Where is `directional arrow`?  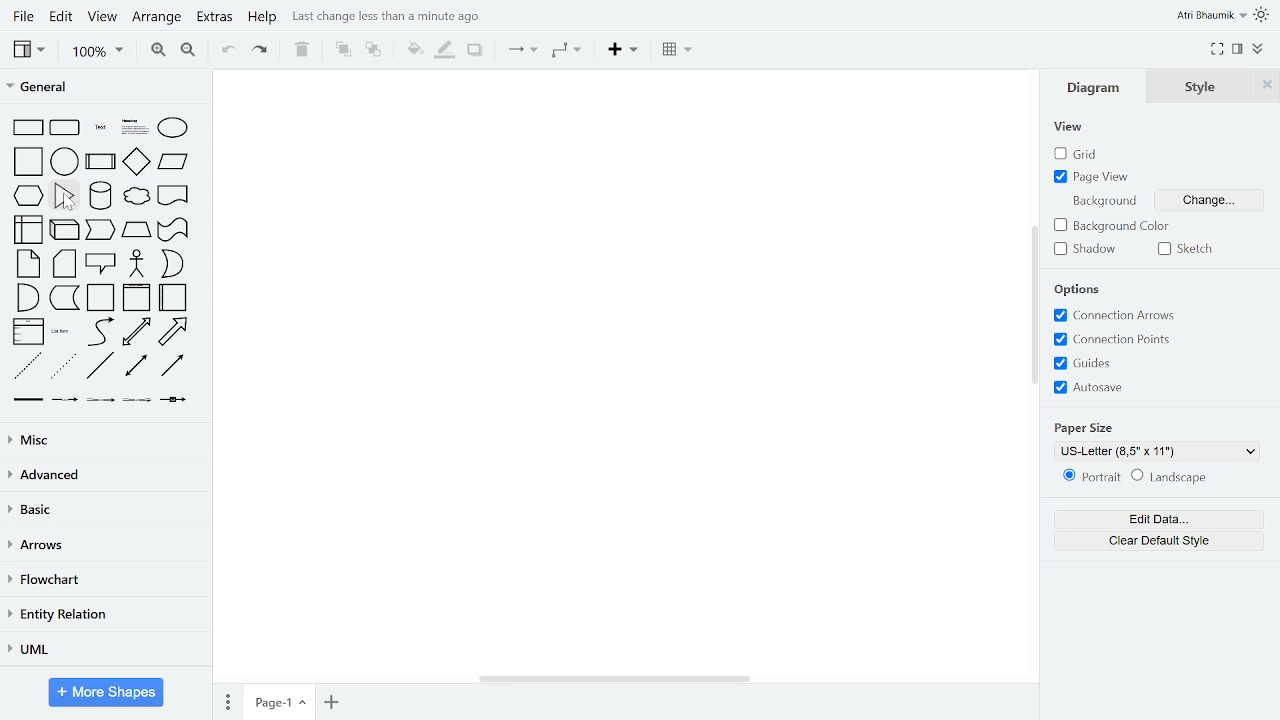
directional arrow is located at coordinates (173, 367).